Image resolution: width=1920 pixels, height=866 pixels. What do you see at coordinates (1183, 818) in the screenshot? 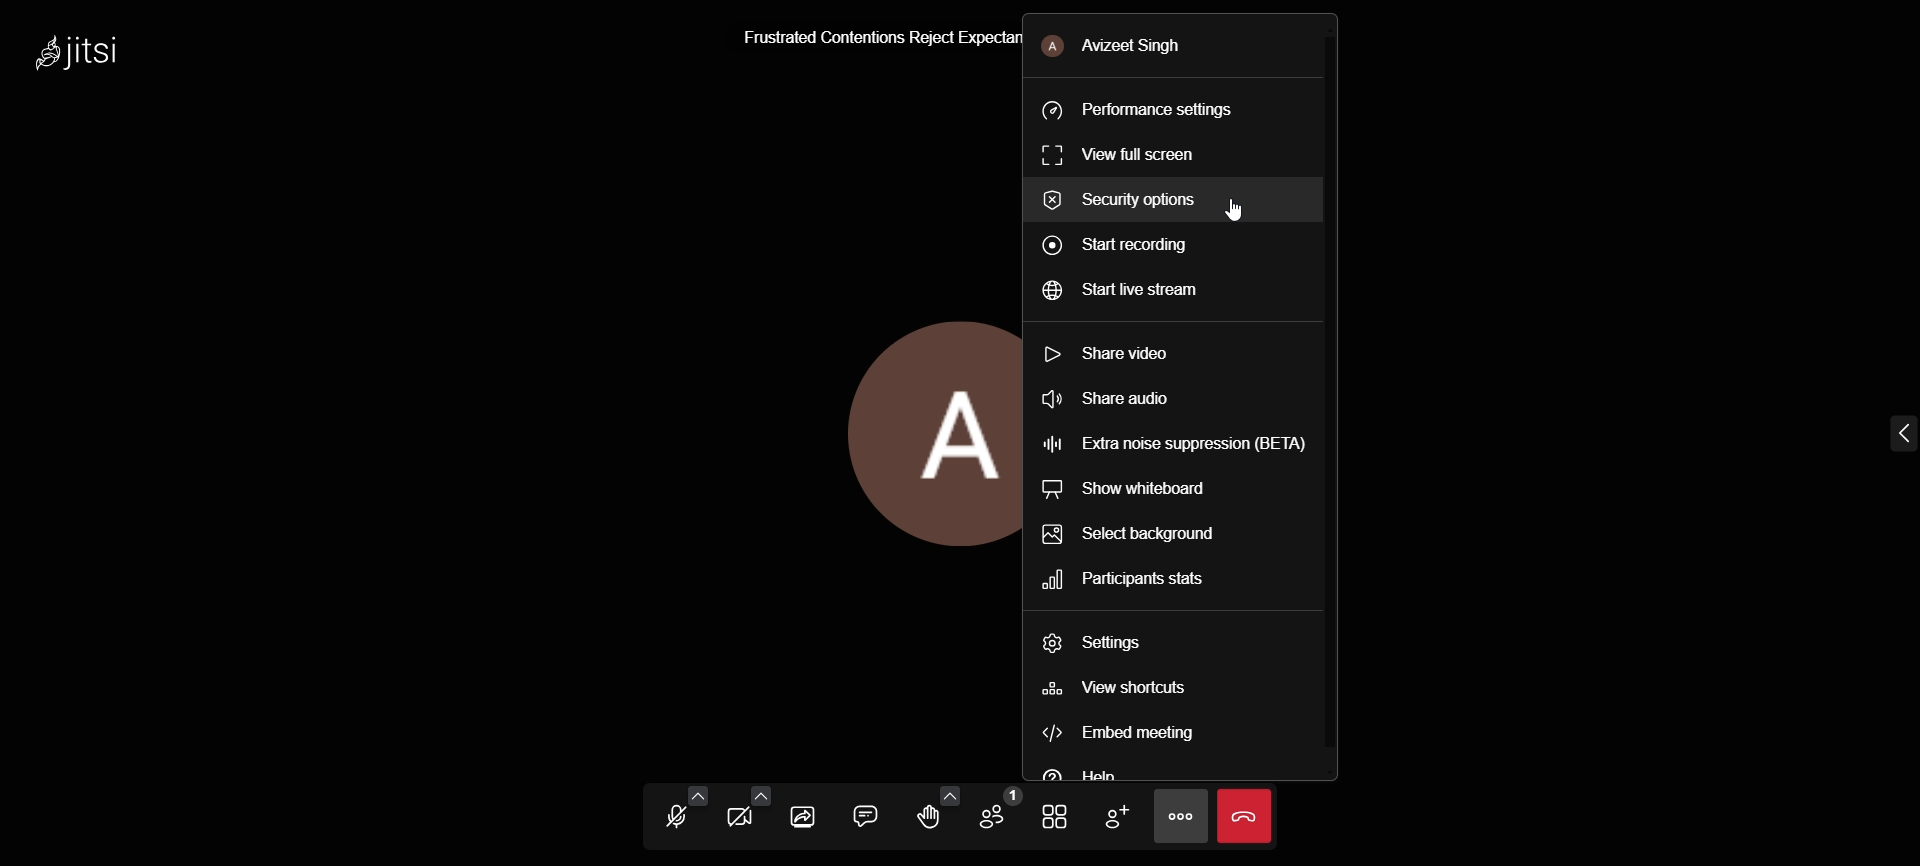
I see `more action` at bounding box center [1183, 818].